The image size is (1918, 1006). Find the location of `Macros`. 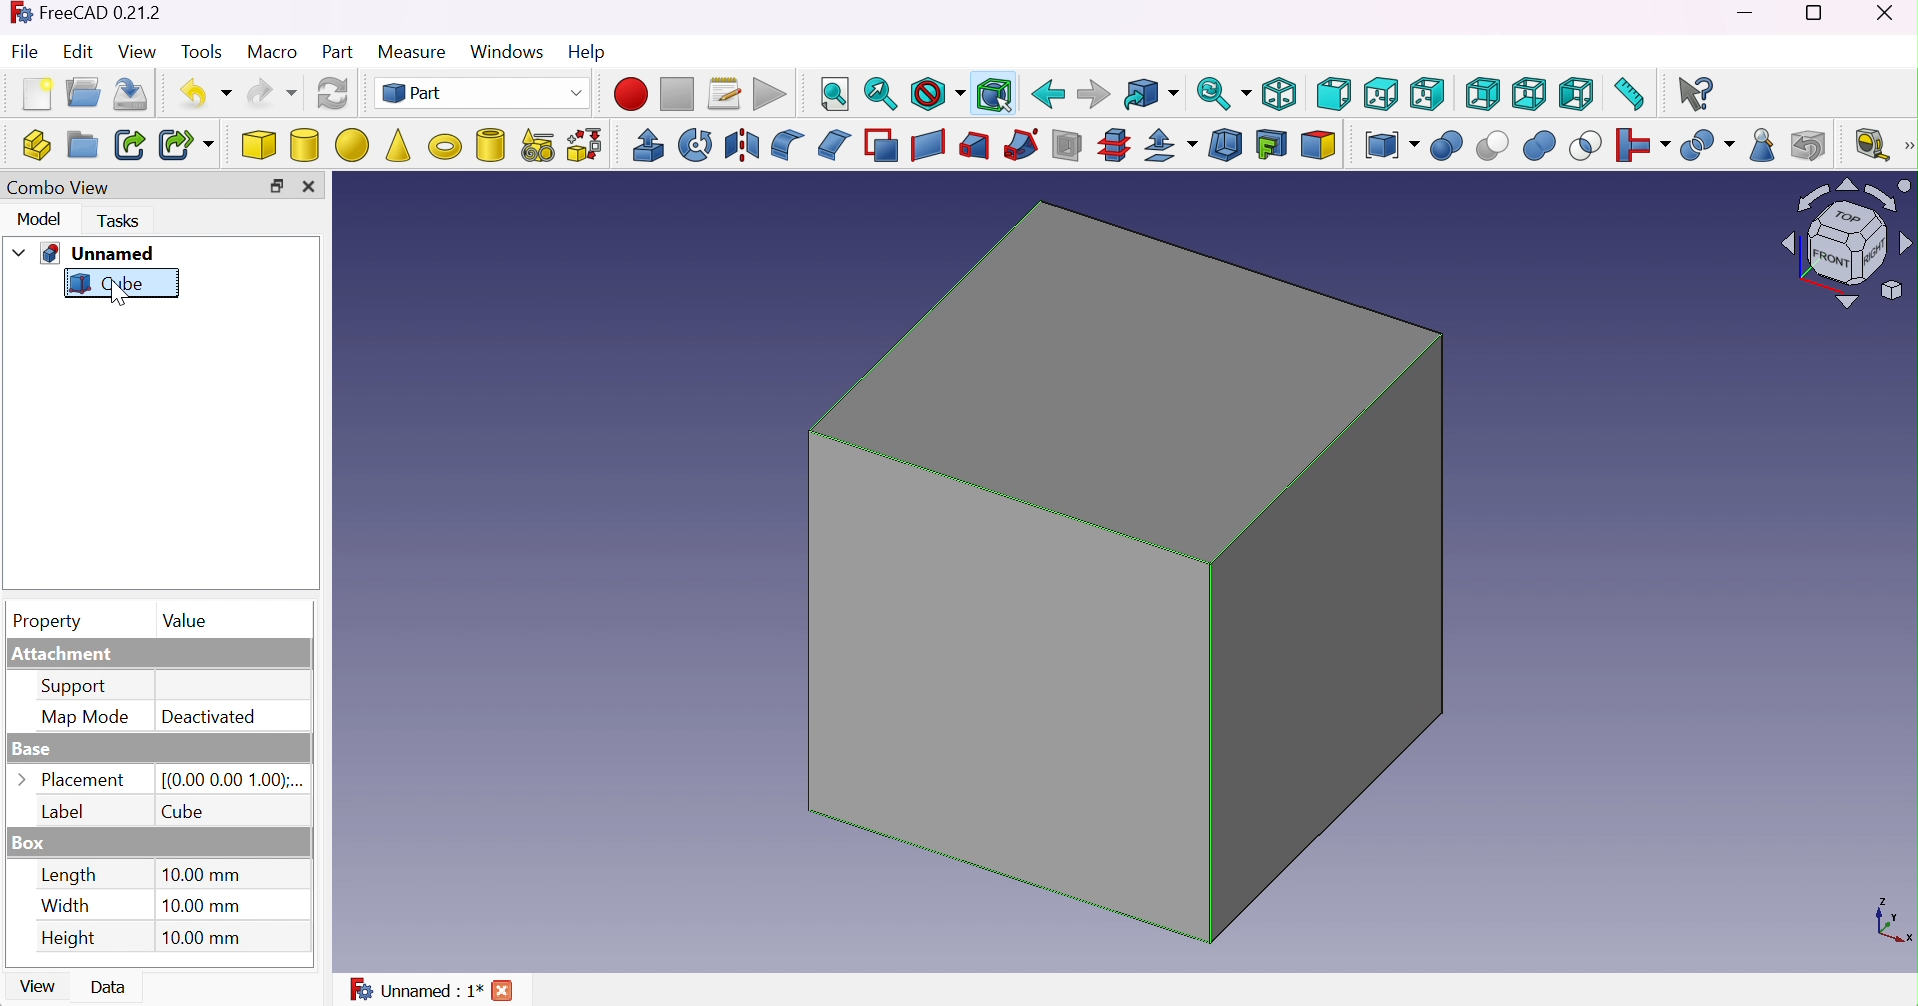

Macros is located at coordinates (725, 95).